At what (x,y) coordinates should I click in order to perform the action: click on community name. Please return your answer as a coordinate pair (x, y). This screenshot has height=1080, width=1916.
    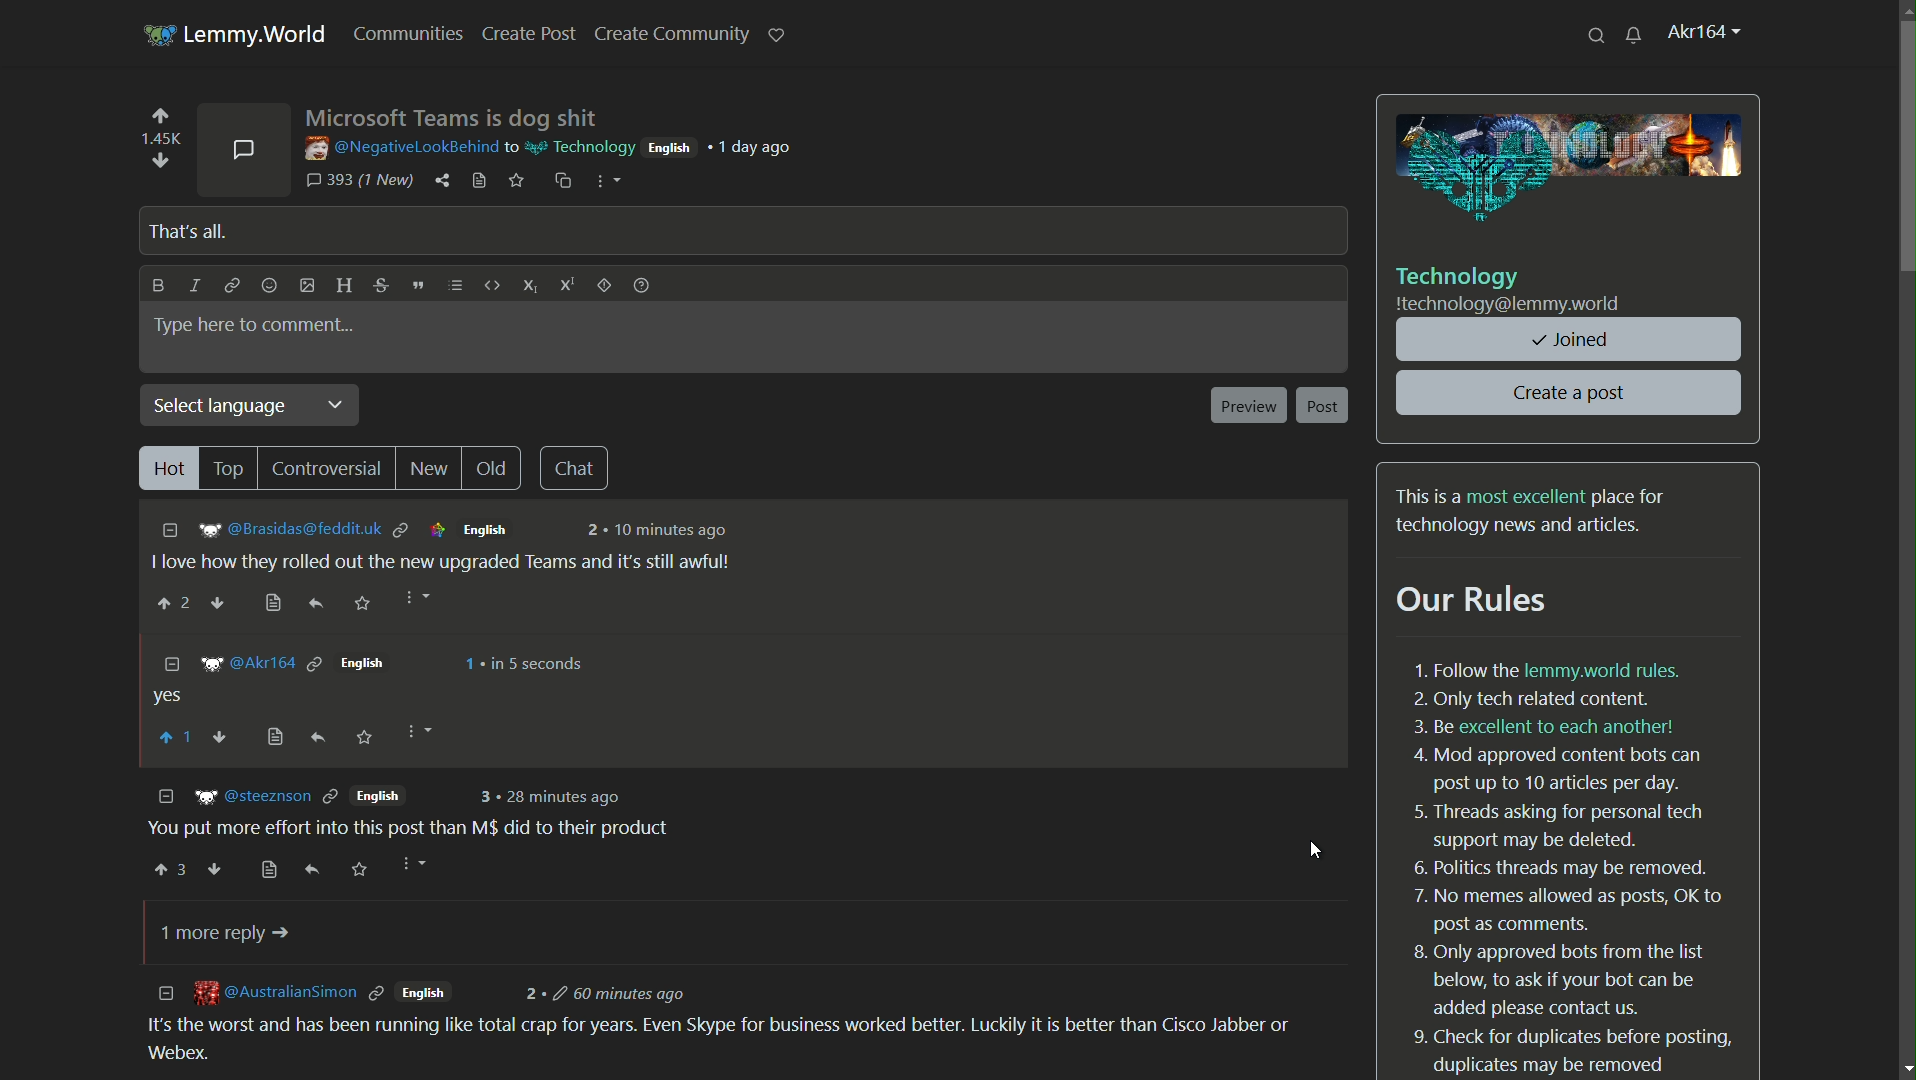
    Looking at the image, I should click on (1459, 276).